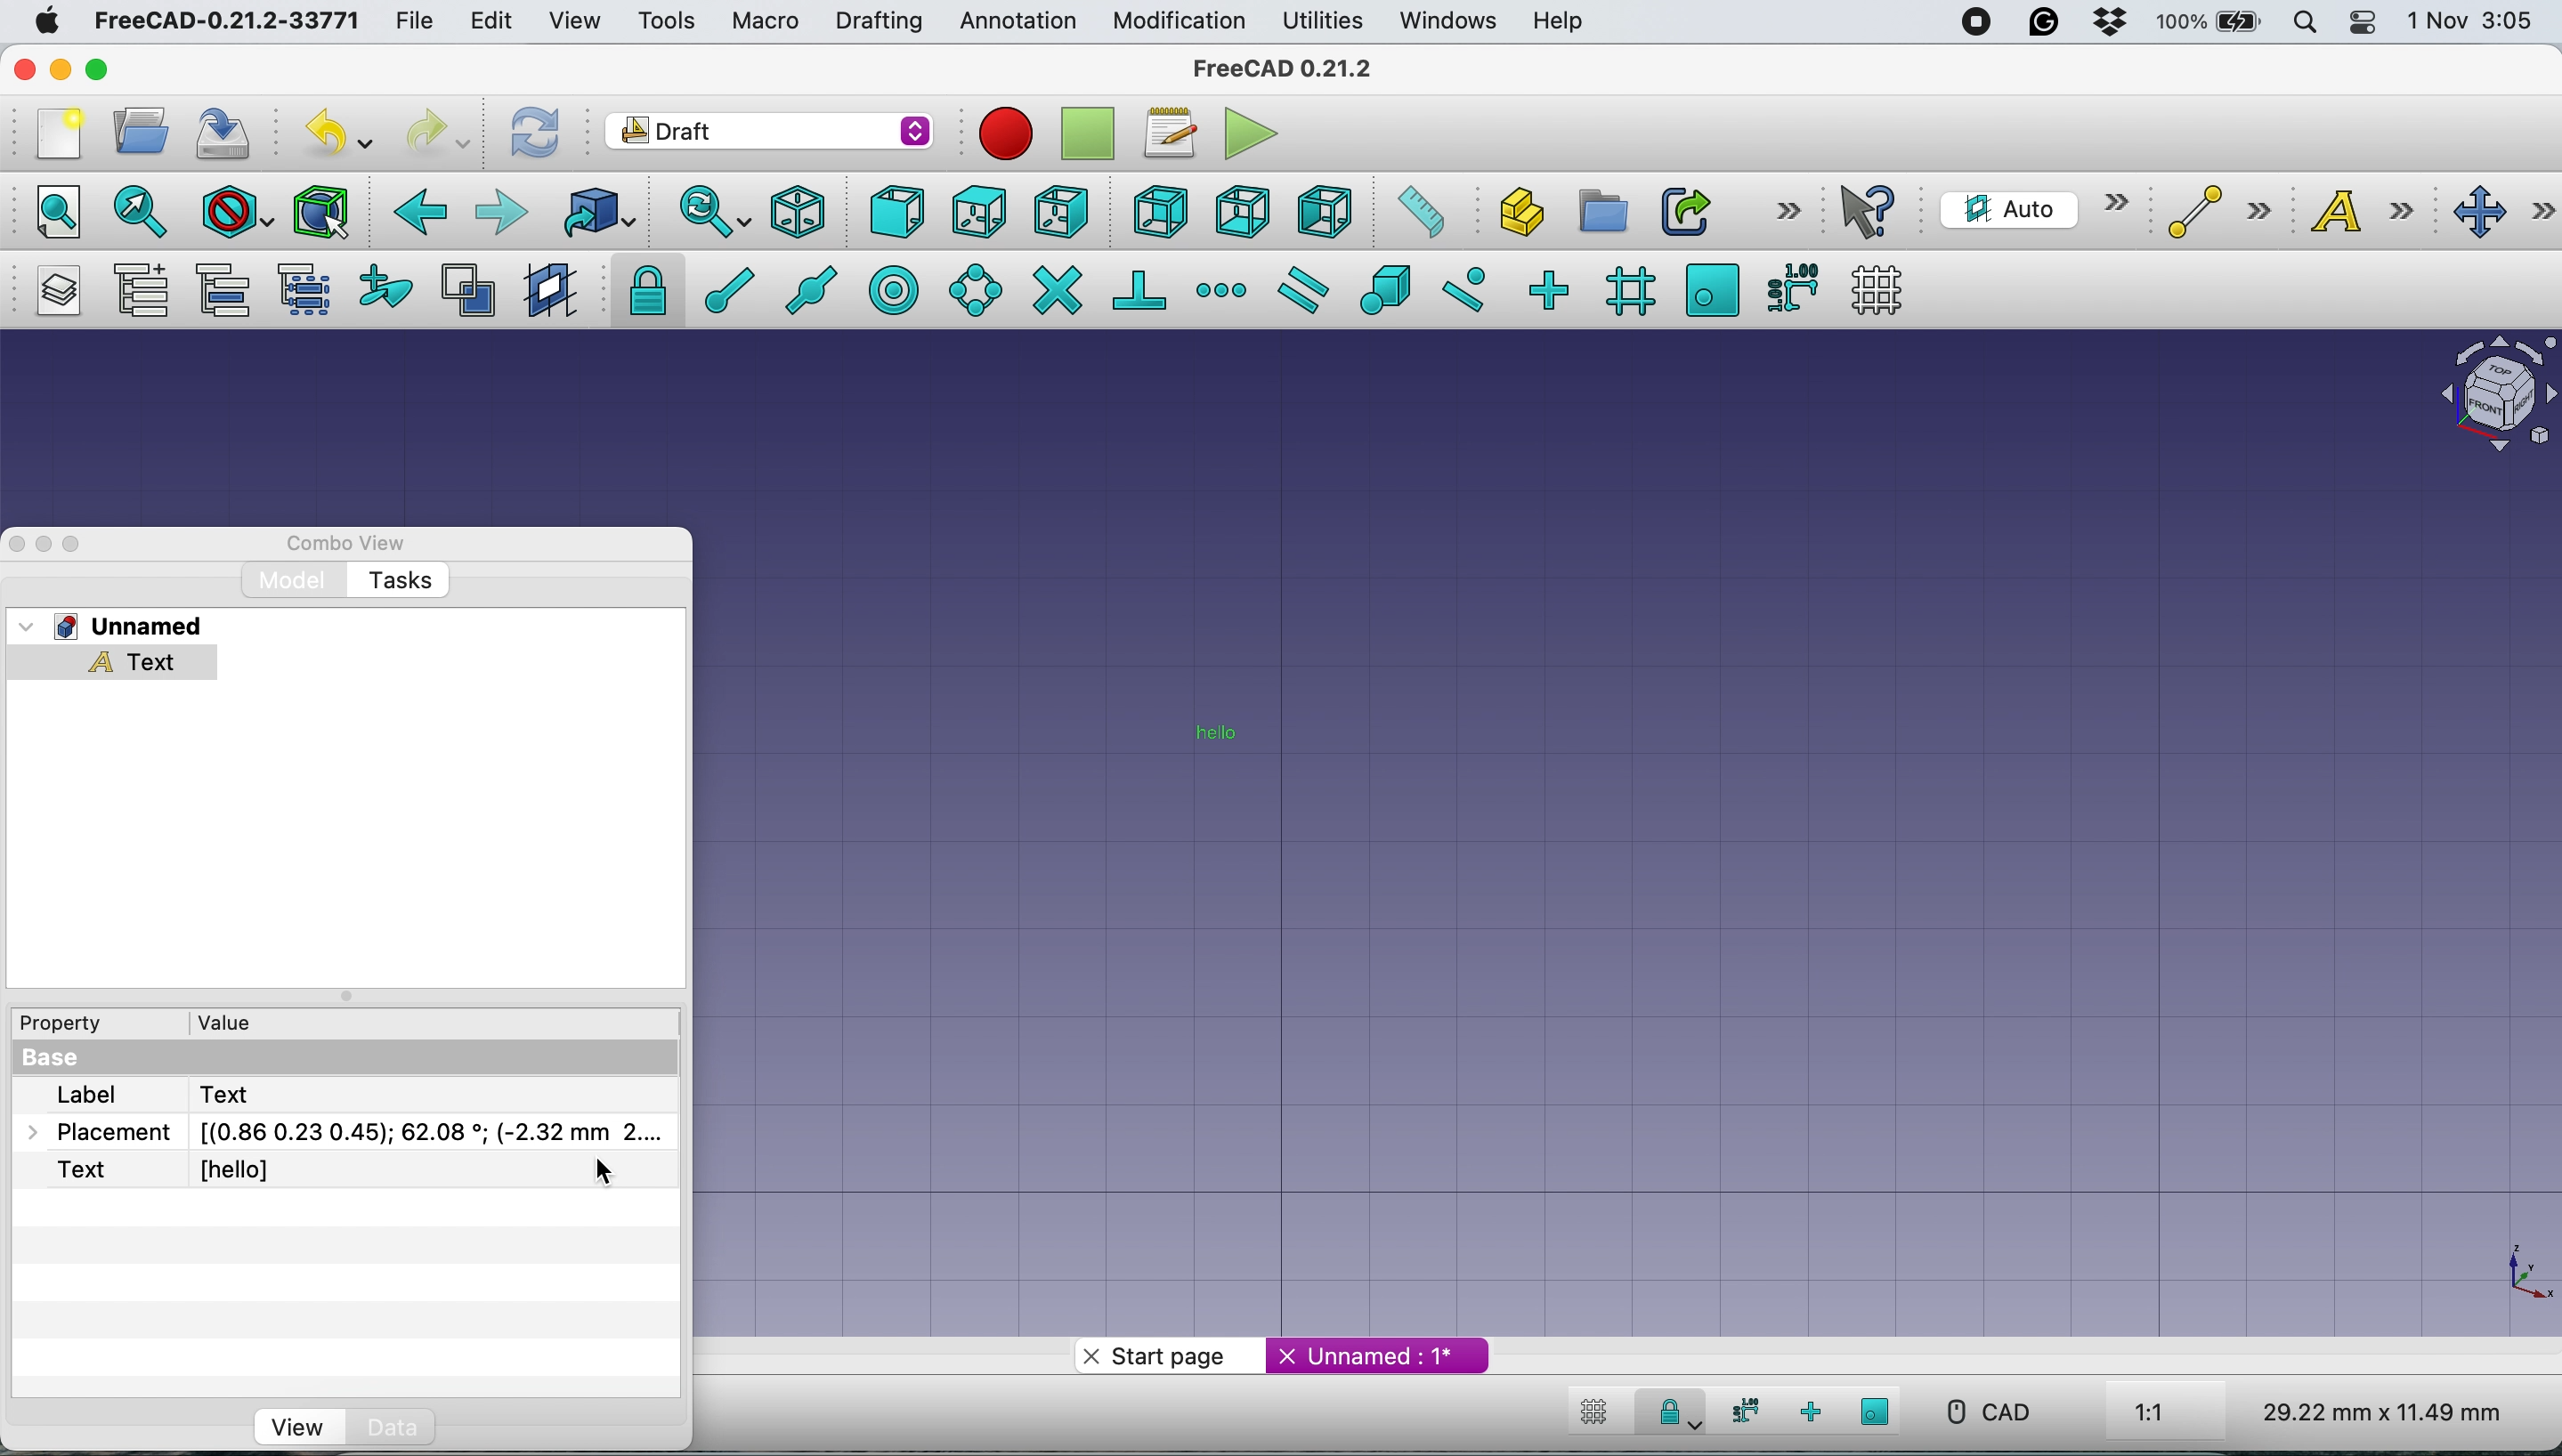 Image resolution: width=2562 pixels, height=1456 pixels. What do you see at coordinates (67, 1021) in the screenshot?
I see `property` at bounding box center [67, 1021].